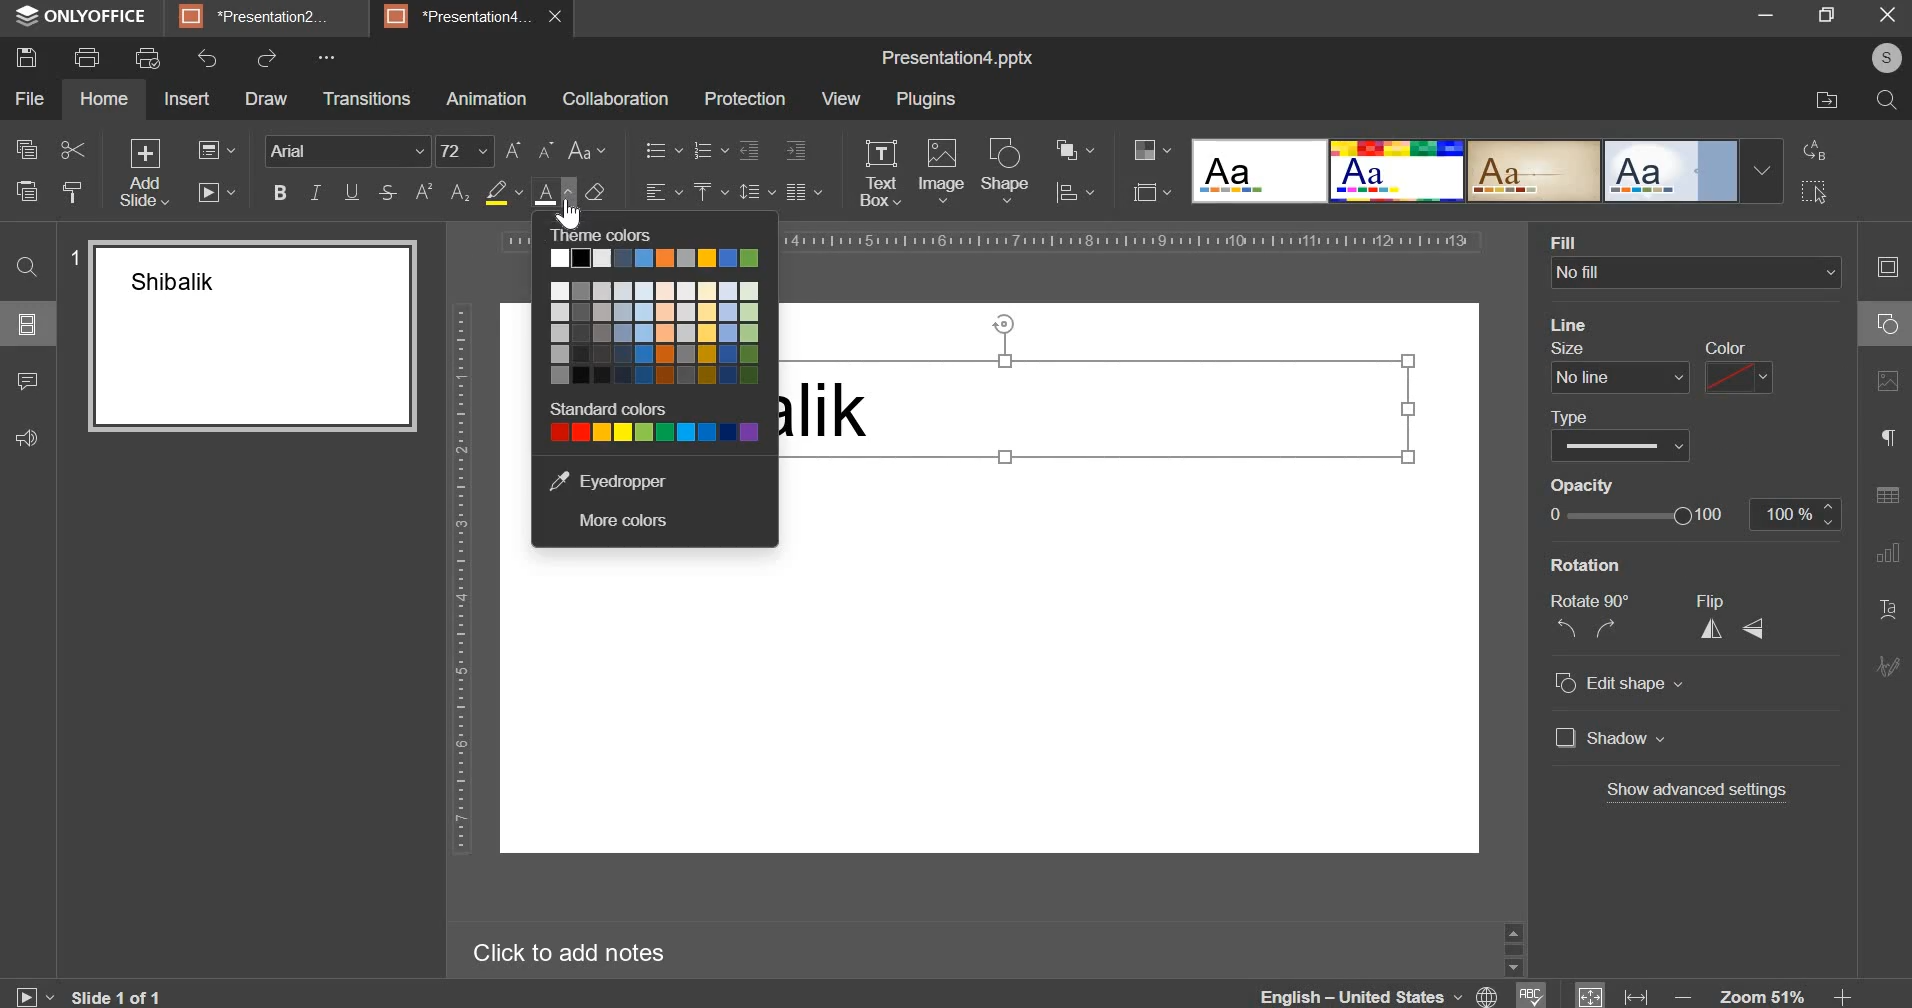 The height and width of the screenshot is (1008, 1912). What do you see at coordinates (1606, 631) in the screenshot?
I see `right` at bounding box center [1606, 631].